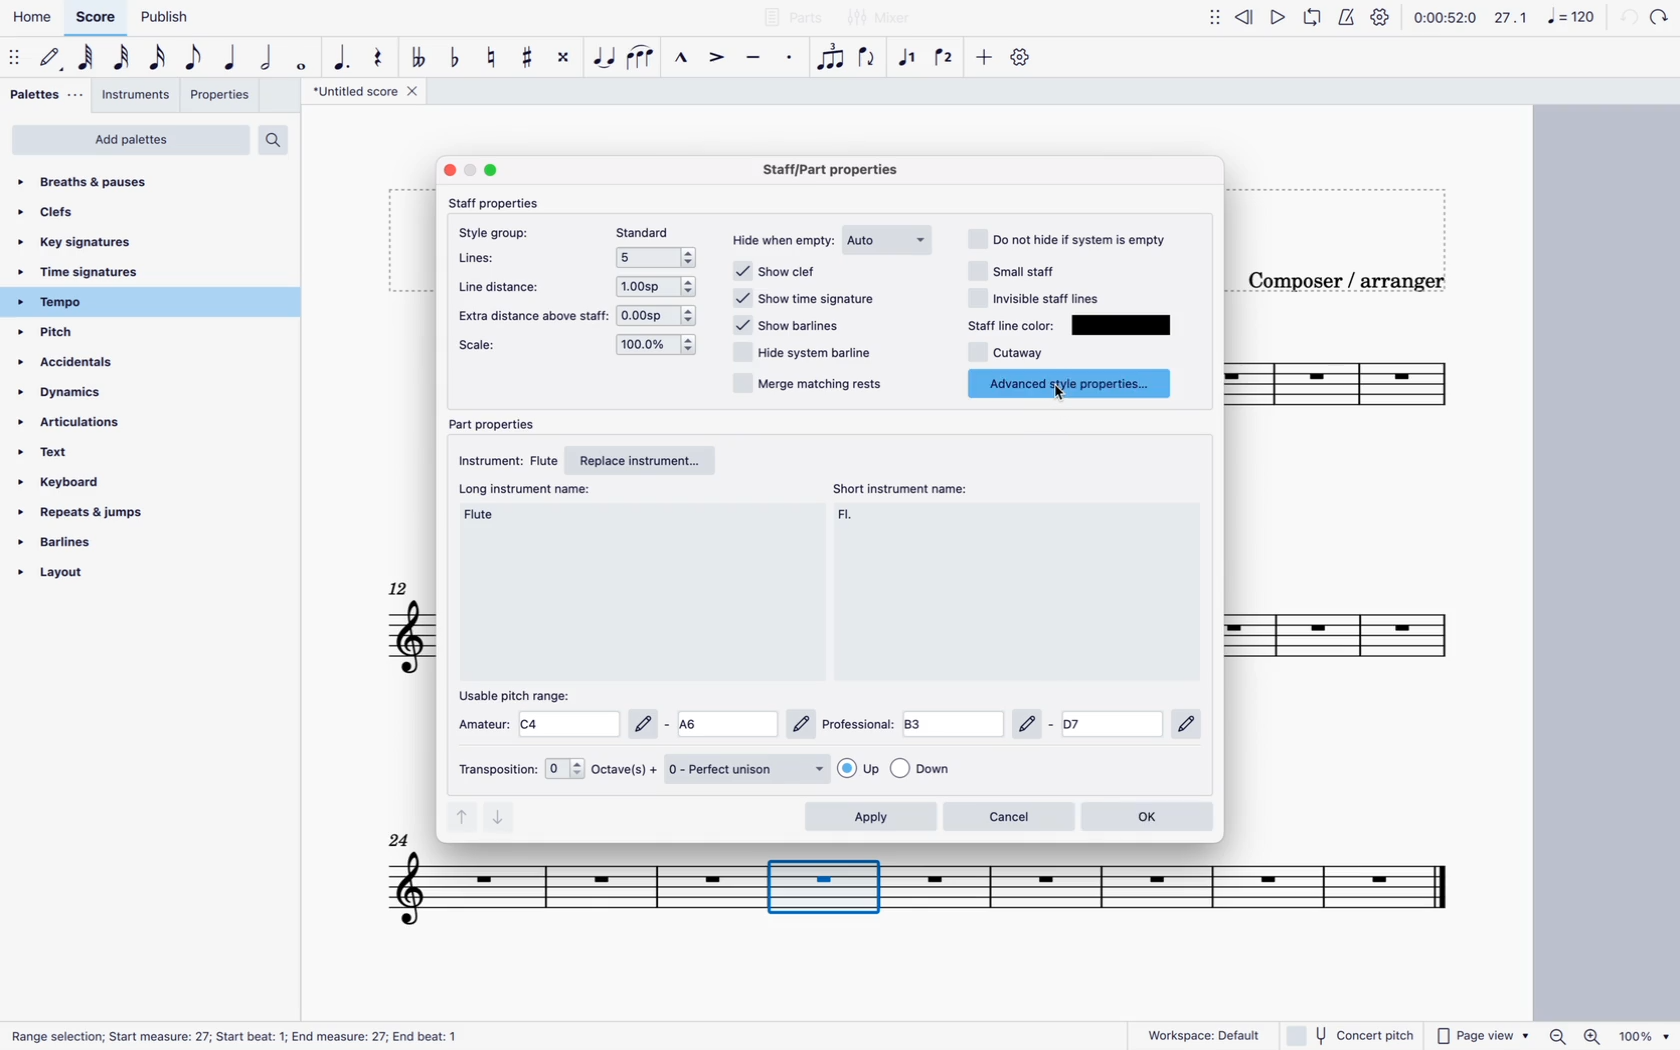 The width and height of the screenshot is (1680, 1050). I want to click on flip direction, so click(870, 58).